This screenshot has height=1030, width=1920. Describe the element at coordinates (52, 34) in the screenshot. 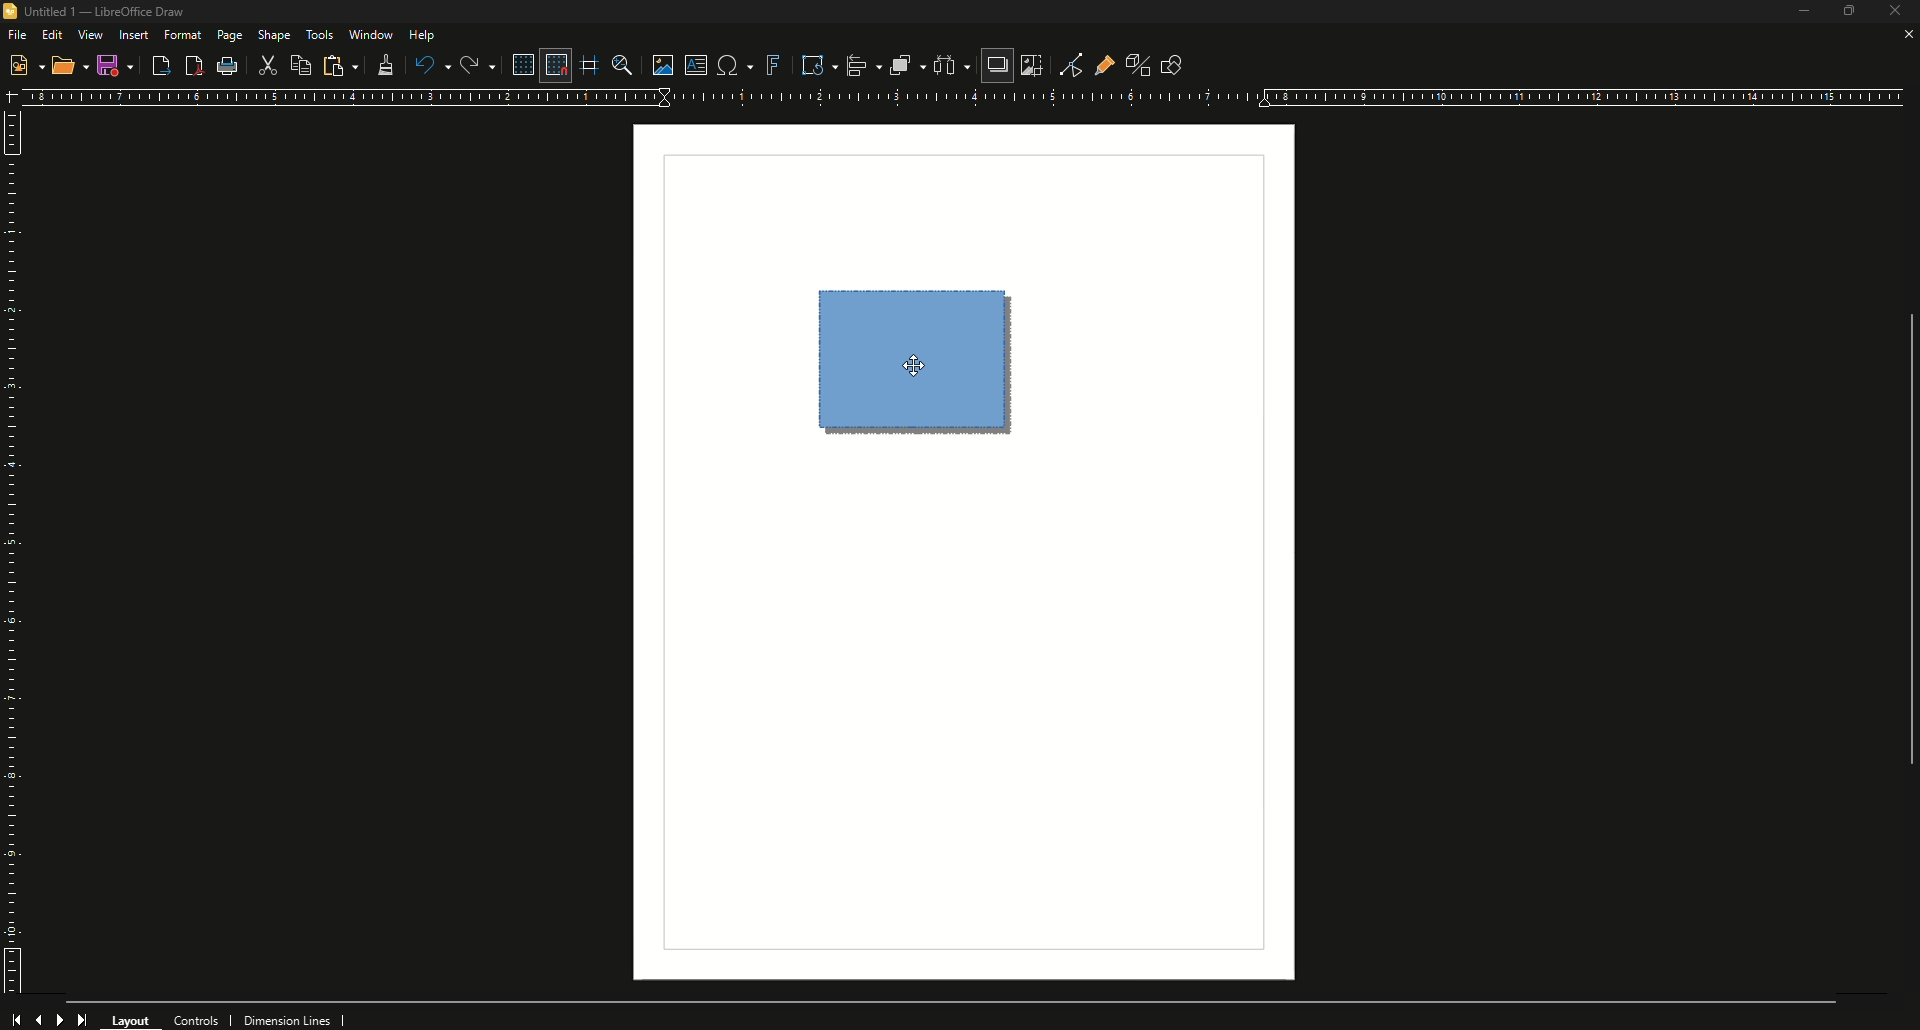

I see `Edit` at that location.